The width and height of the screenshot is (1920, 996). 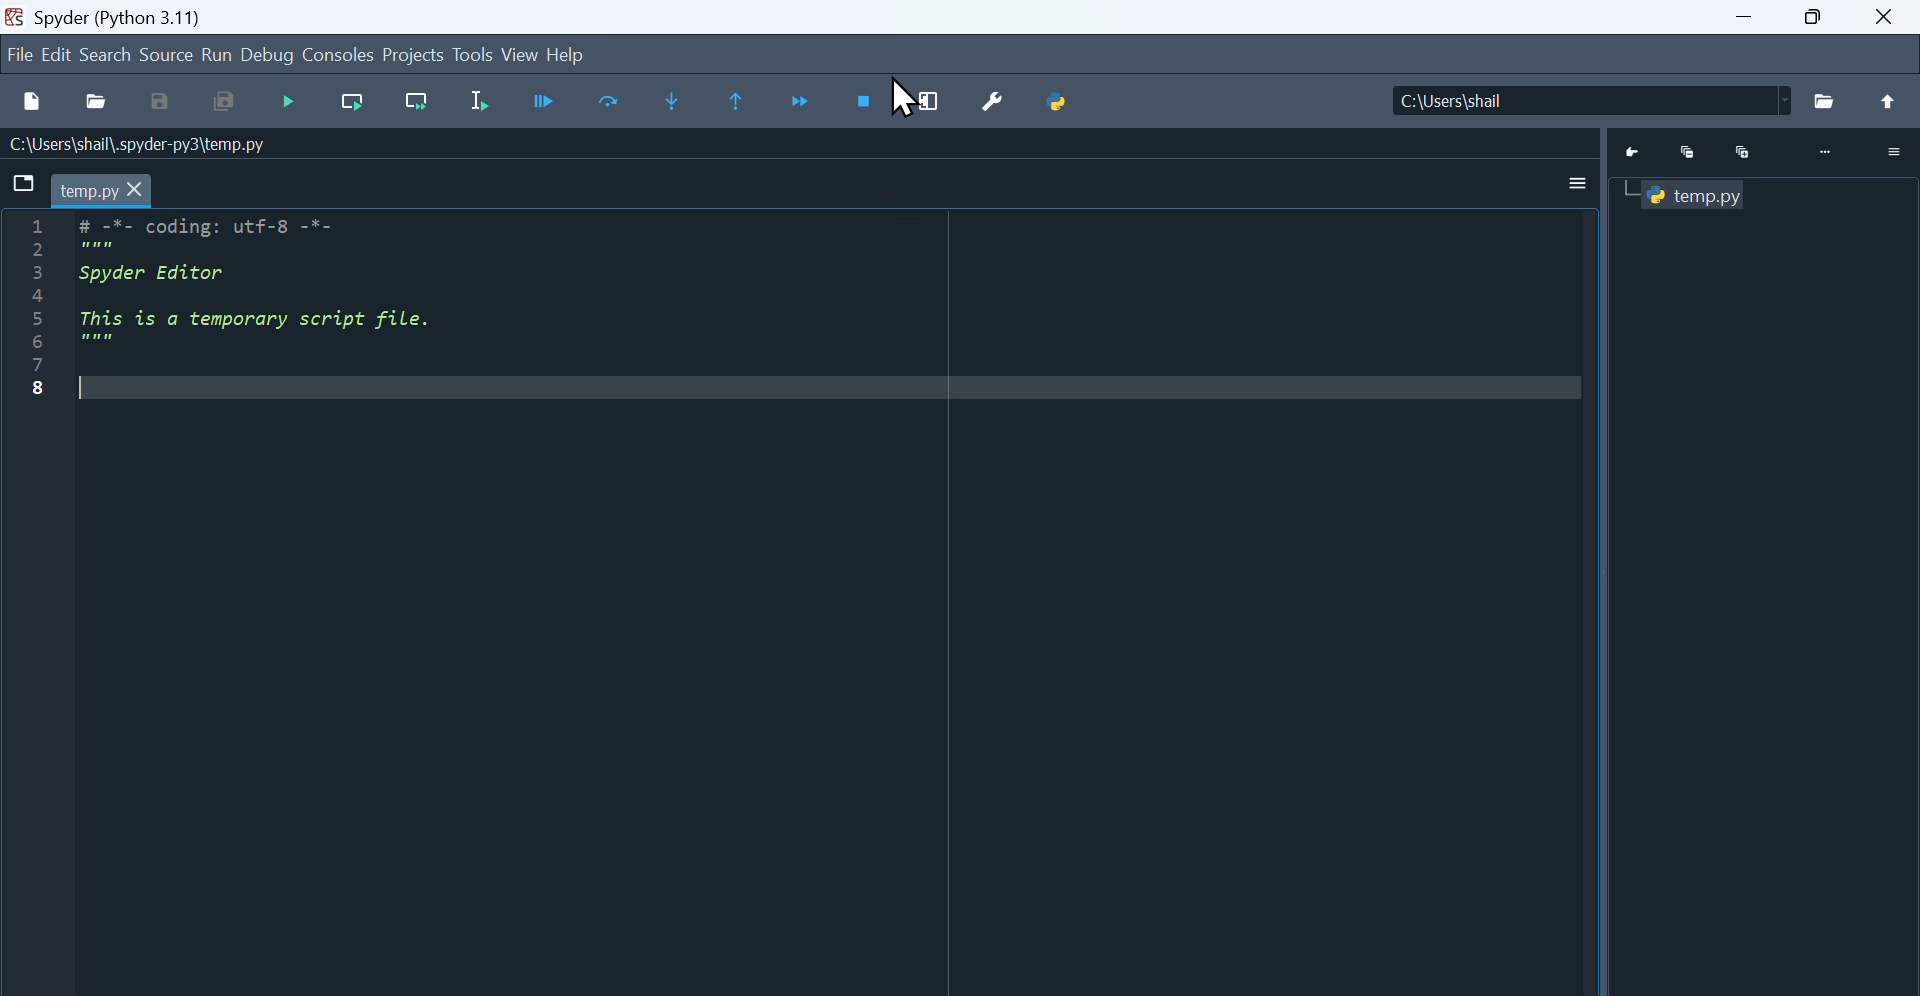 I want to click on Run selection, so click(x=483, y=101).